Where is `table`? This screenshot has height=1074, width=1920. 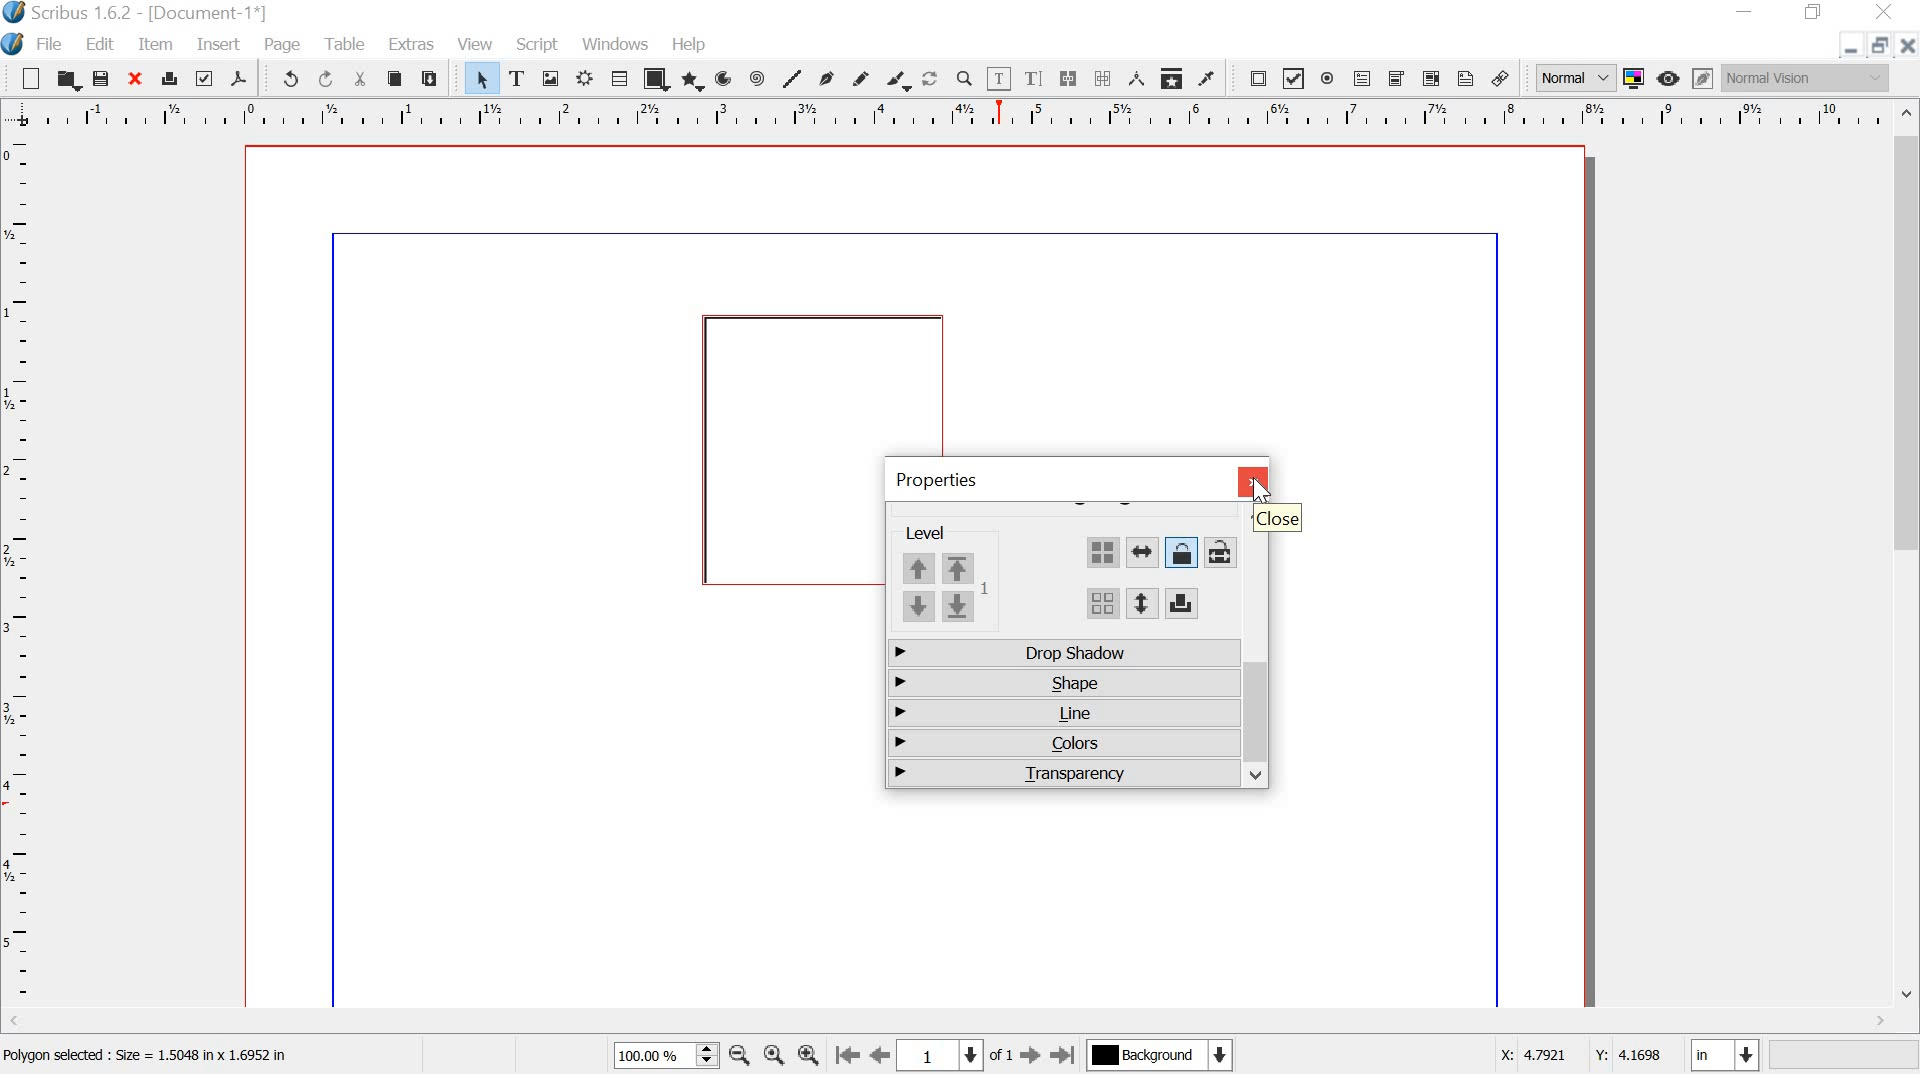
table is located at coordinates (619, 79).